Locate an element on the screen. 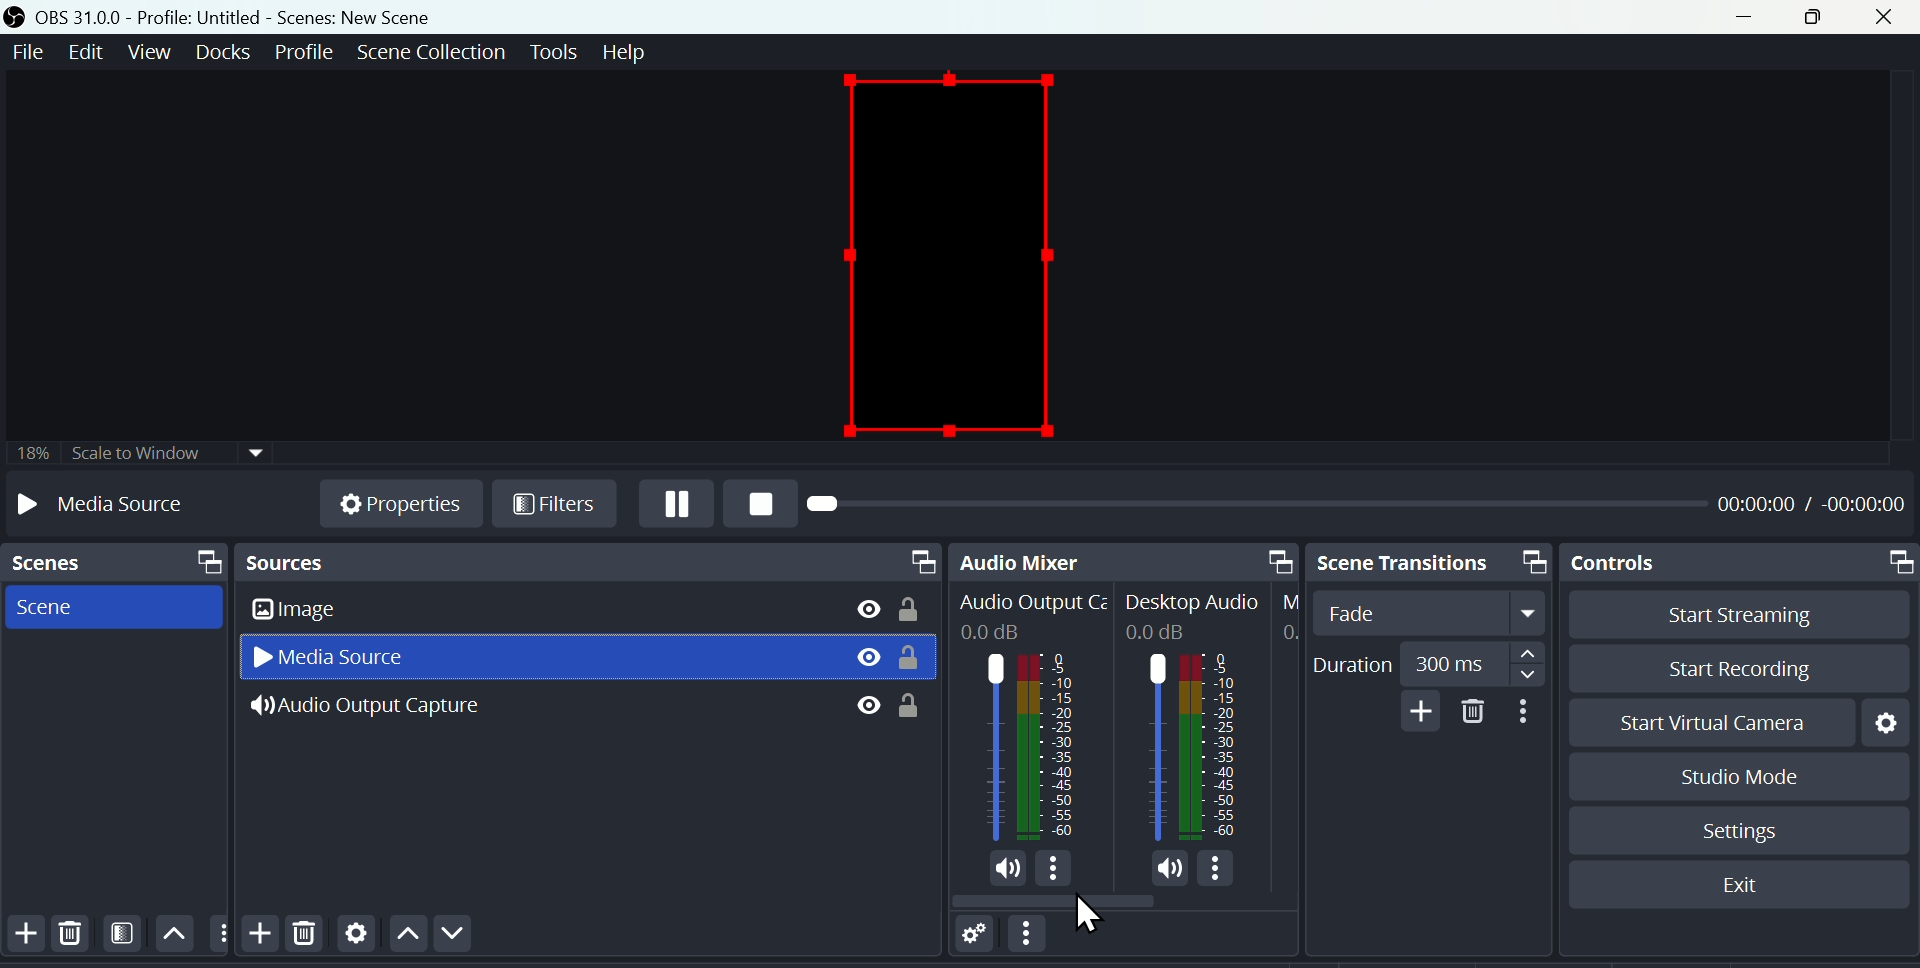 The image size is (1920, 968). Settings is located at coordinates (1741, 831).